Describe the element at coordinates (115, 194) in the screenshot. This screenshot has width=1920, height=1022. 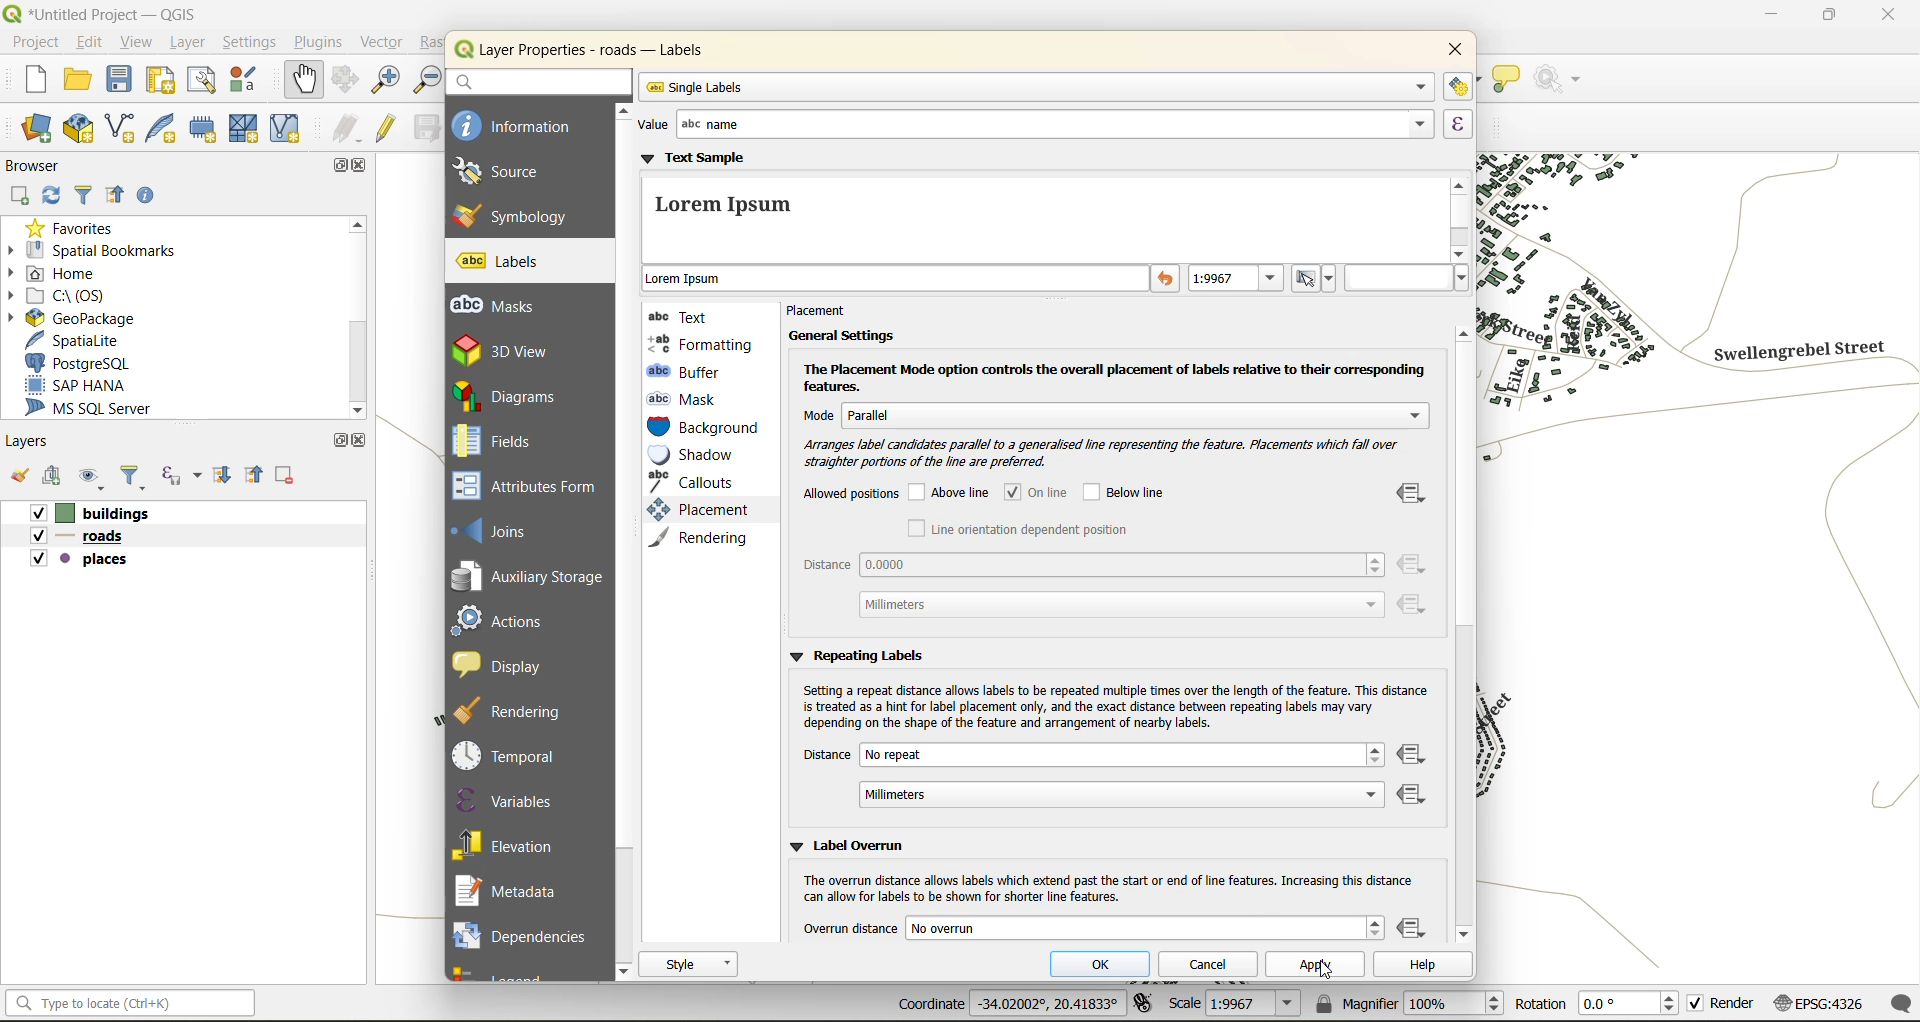
I see `collapse all` at that location.